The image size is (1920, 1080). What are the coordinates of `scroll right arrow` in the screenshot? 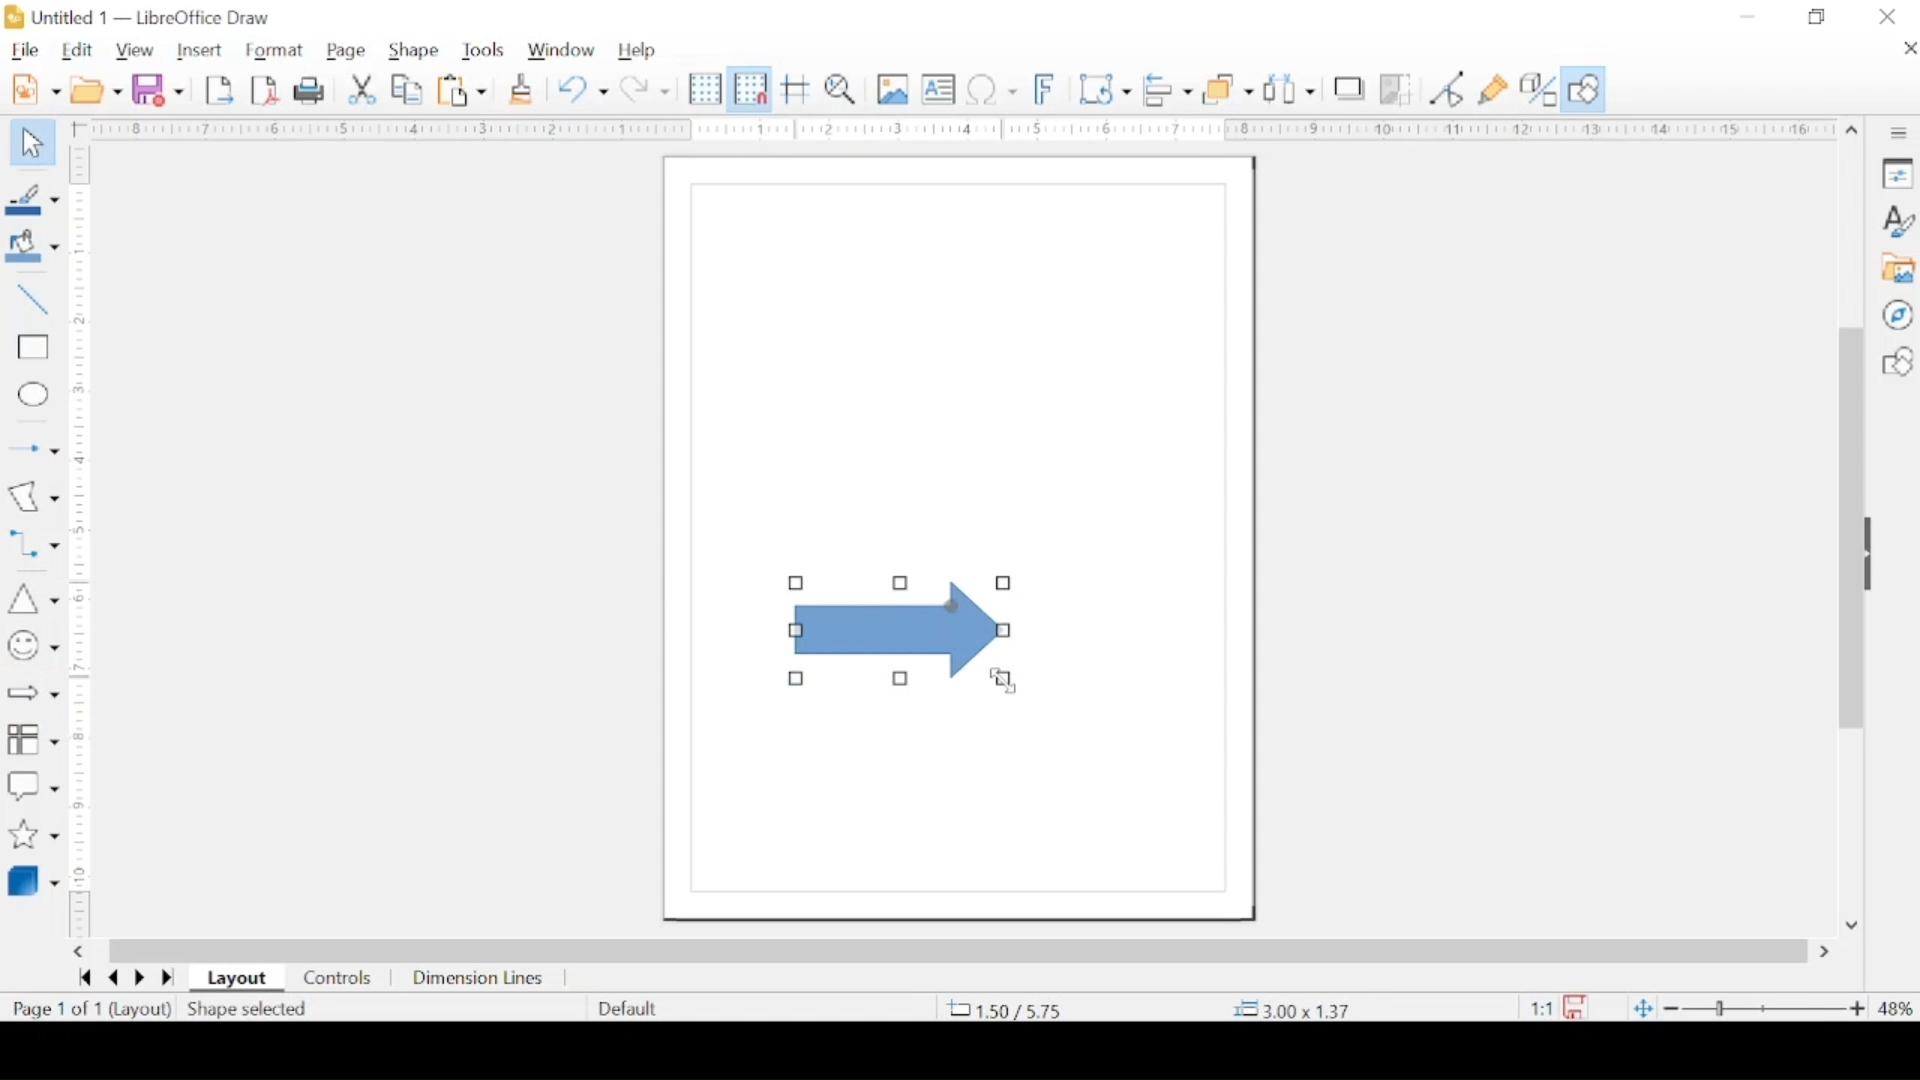 It's located at (1829, 952).